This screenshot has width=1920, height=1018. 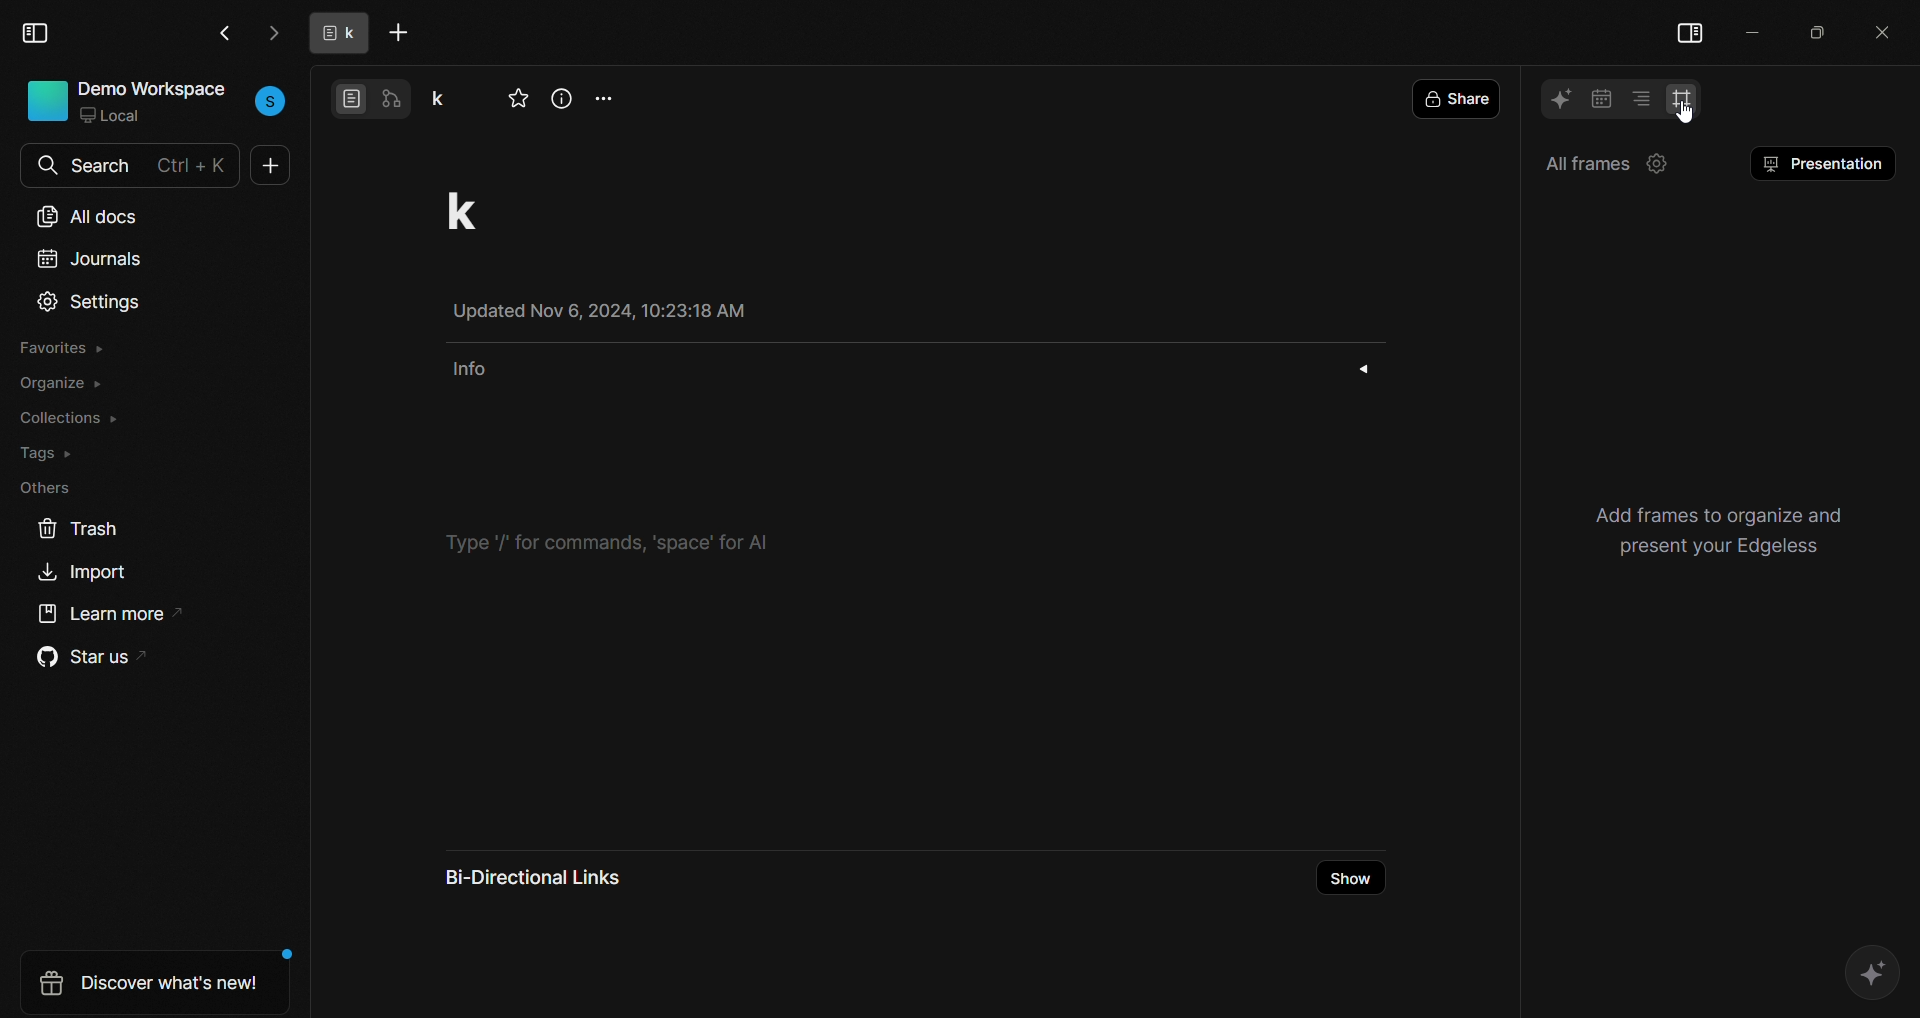 I want to click on use headings to create a table of contents, so click(x=1727, y=519).